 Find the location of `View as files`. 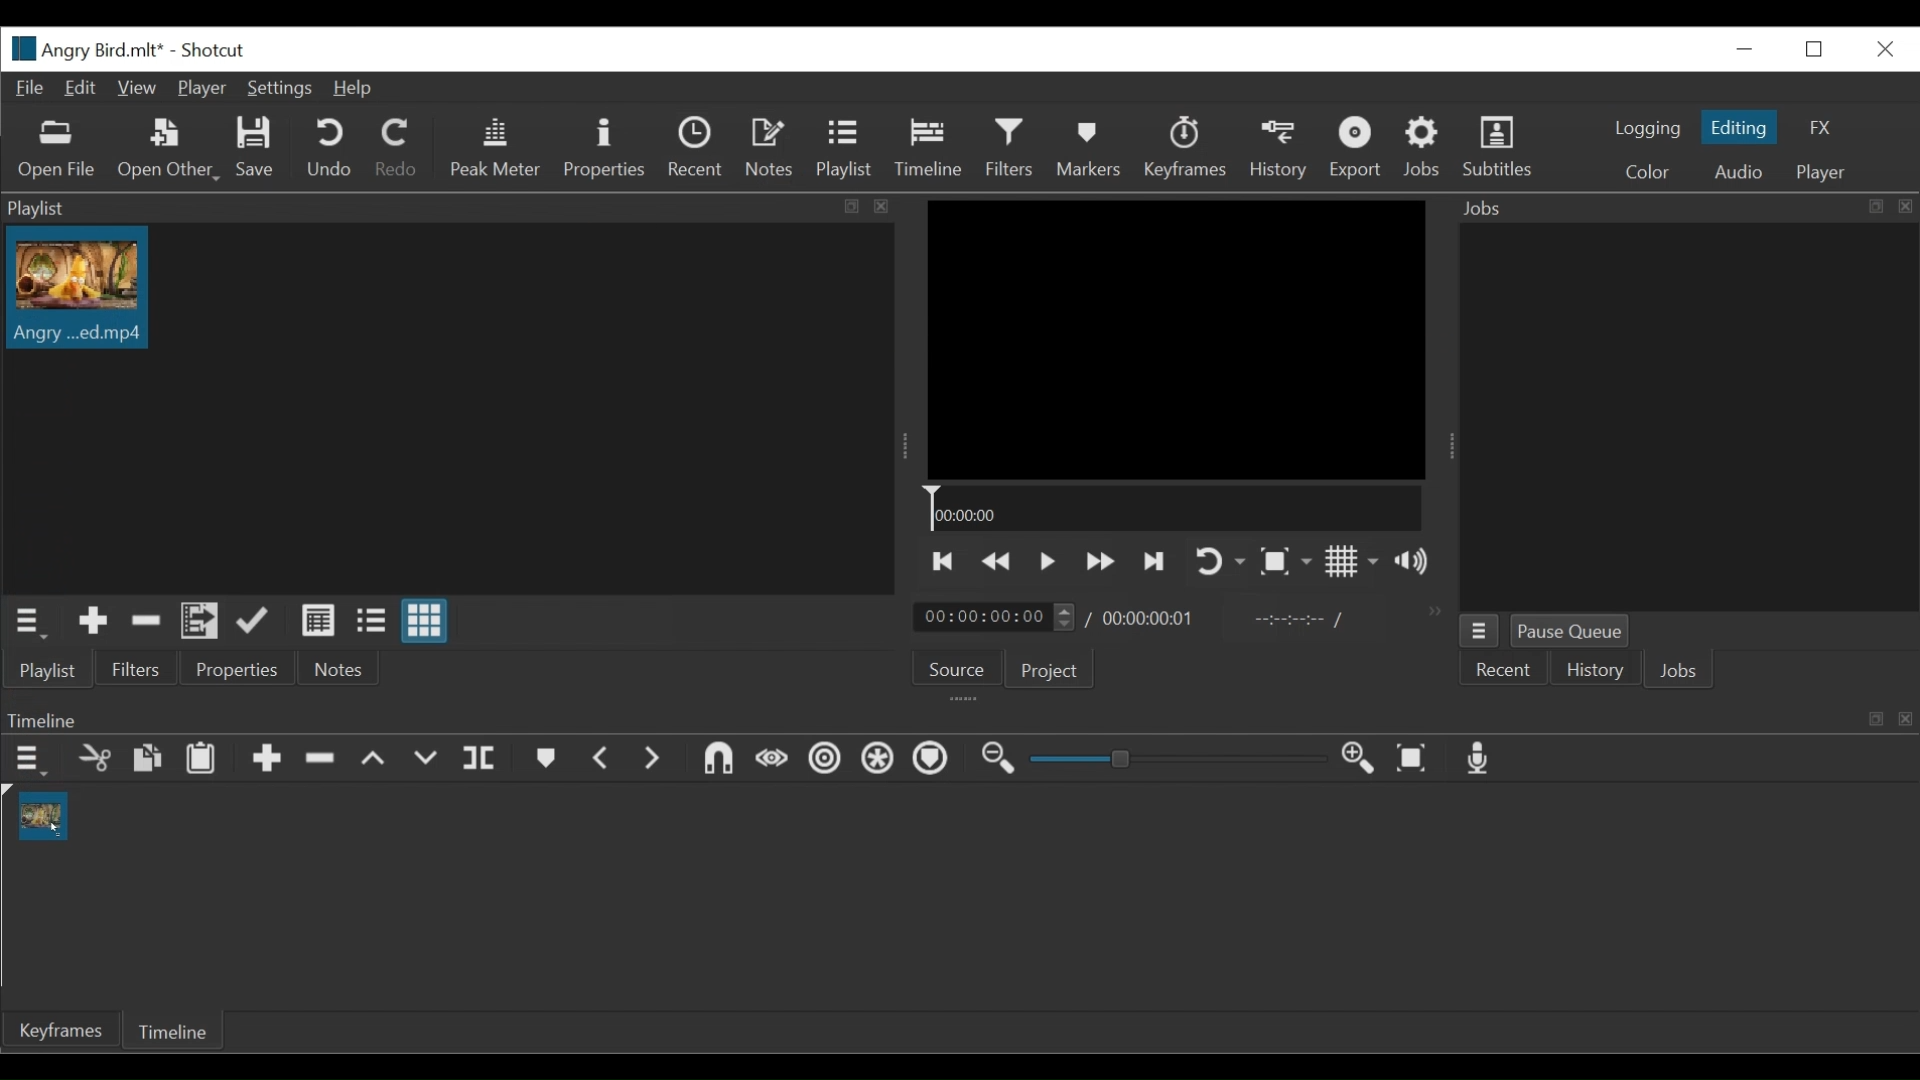

View as files is located at coordinates (370, 620).